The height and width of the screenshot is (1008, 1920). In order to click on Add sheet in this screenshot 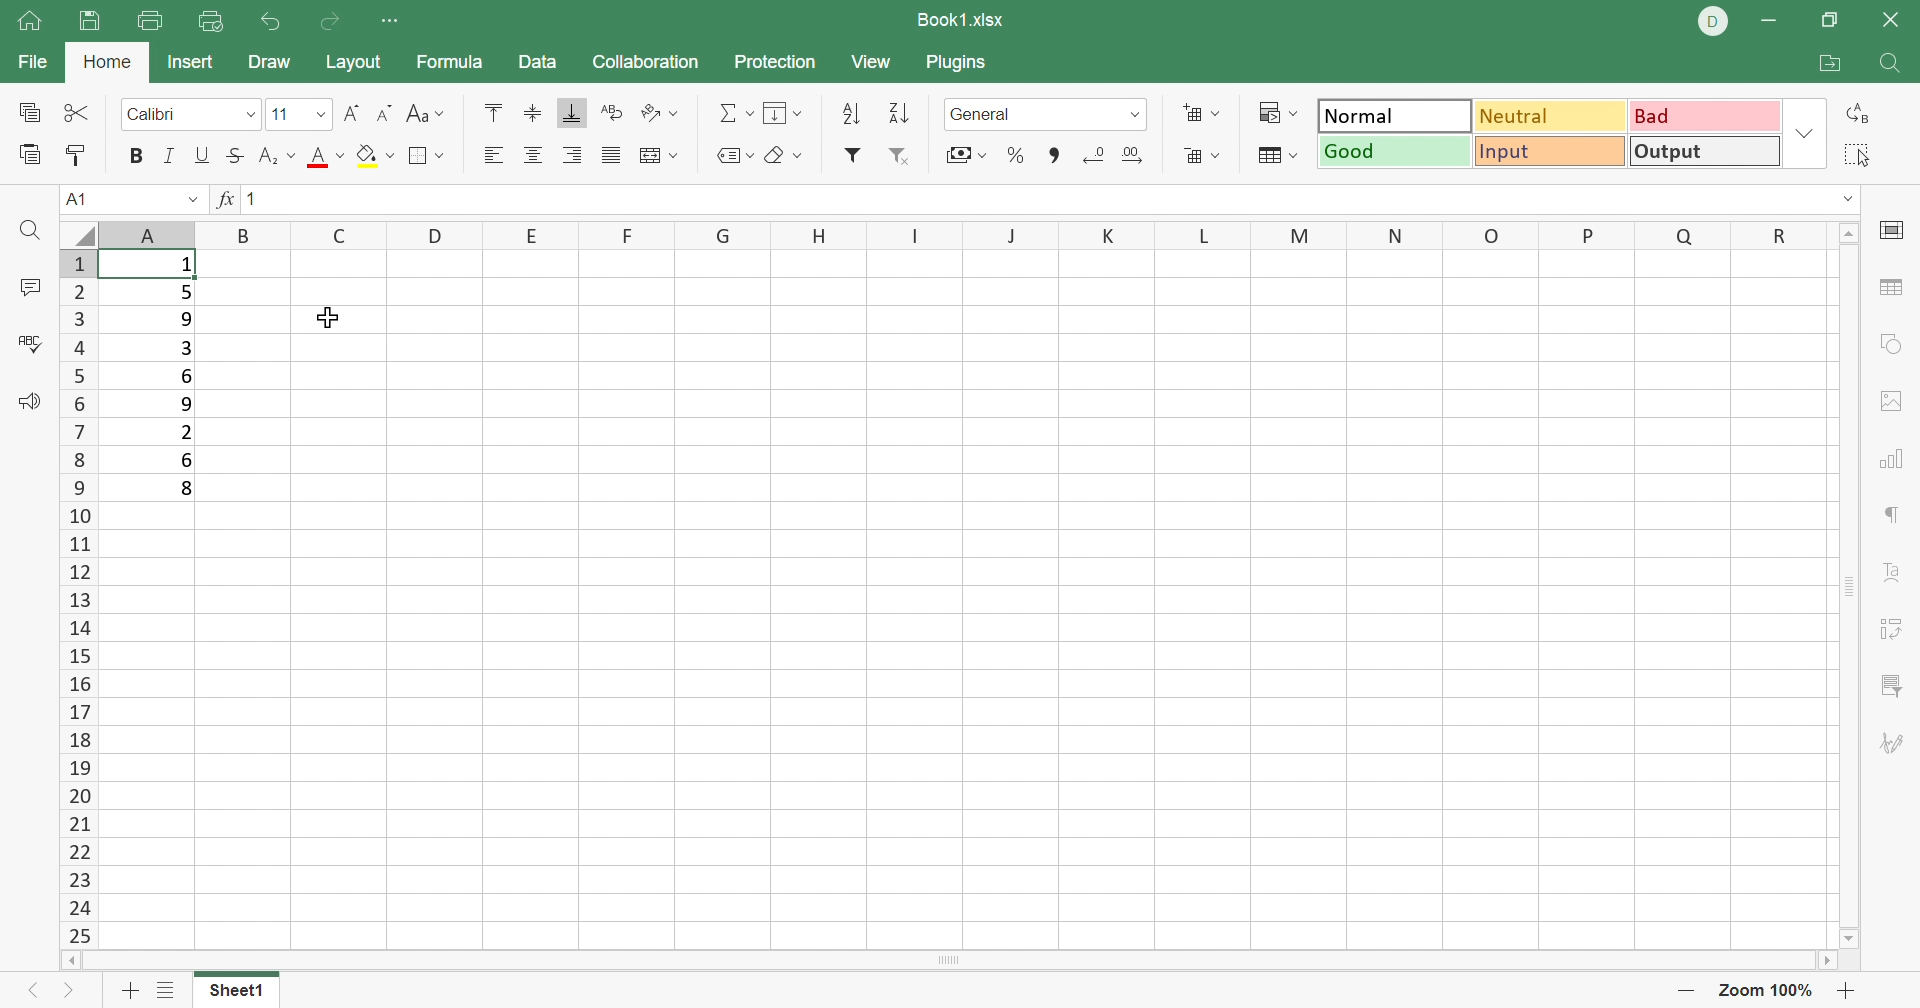, I will do `click(129, 993)`.